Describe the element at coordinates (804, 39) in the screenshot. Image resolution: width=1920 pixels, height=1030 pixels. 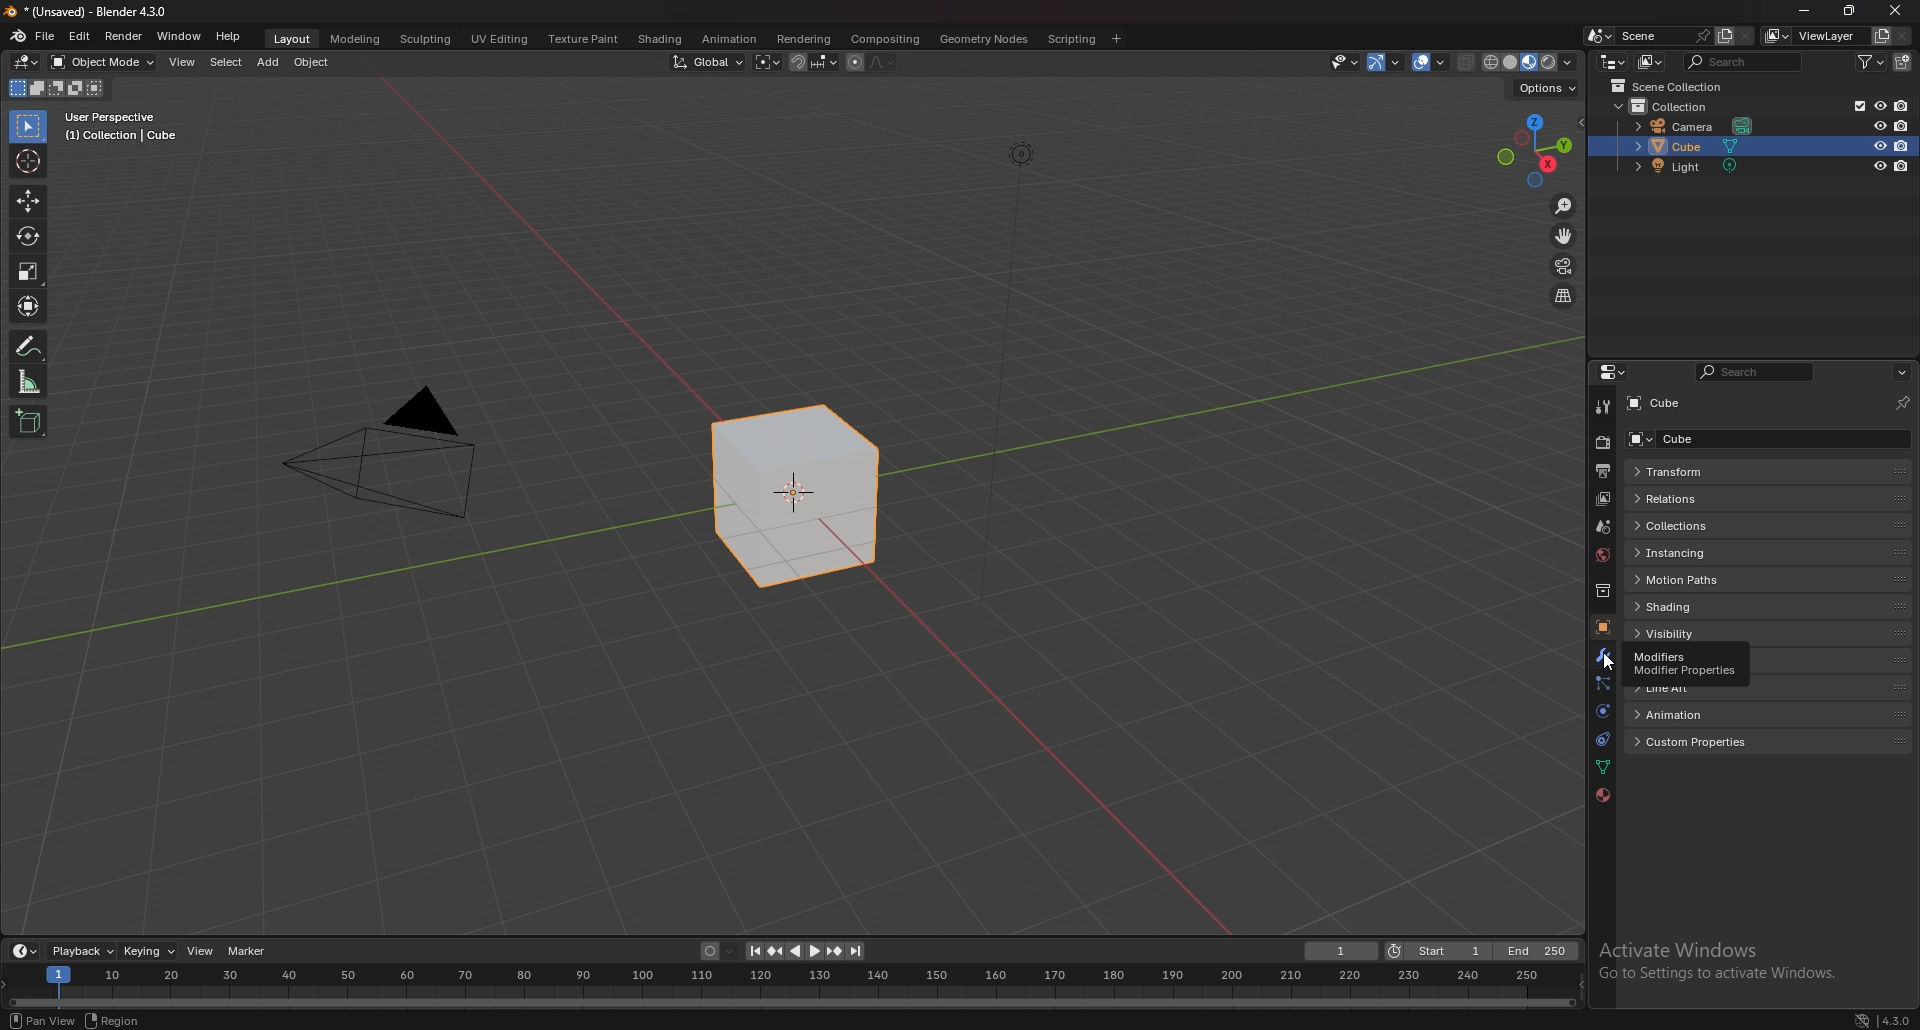
I see `rendering` at that location.